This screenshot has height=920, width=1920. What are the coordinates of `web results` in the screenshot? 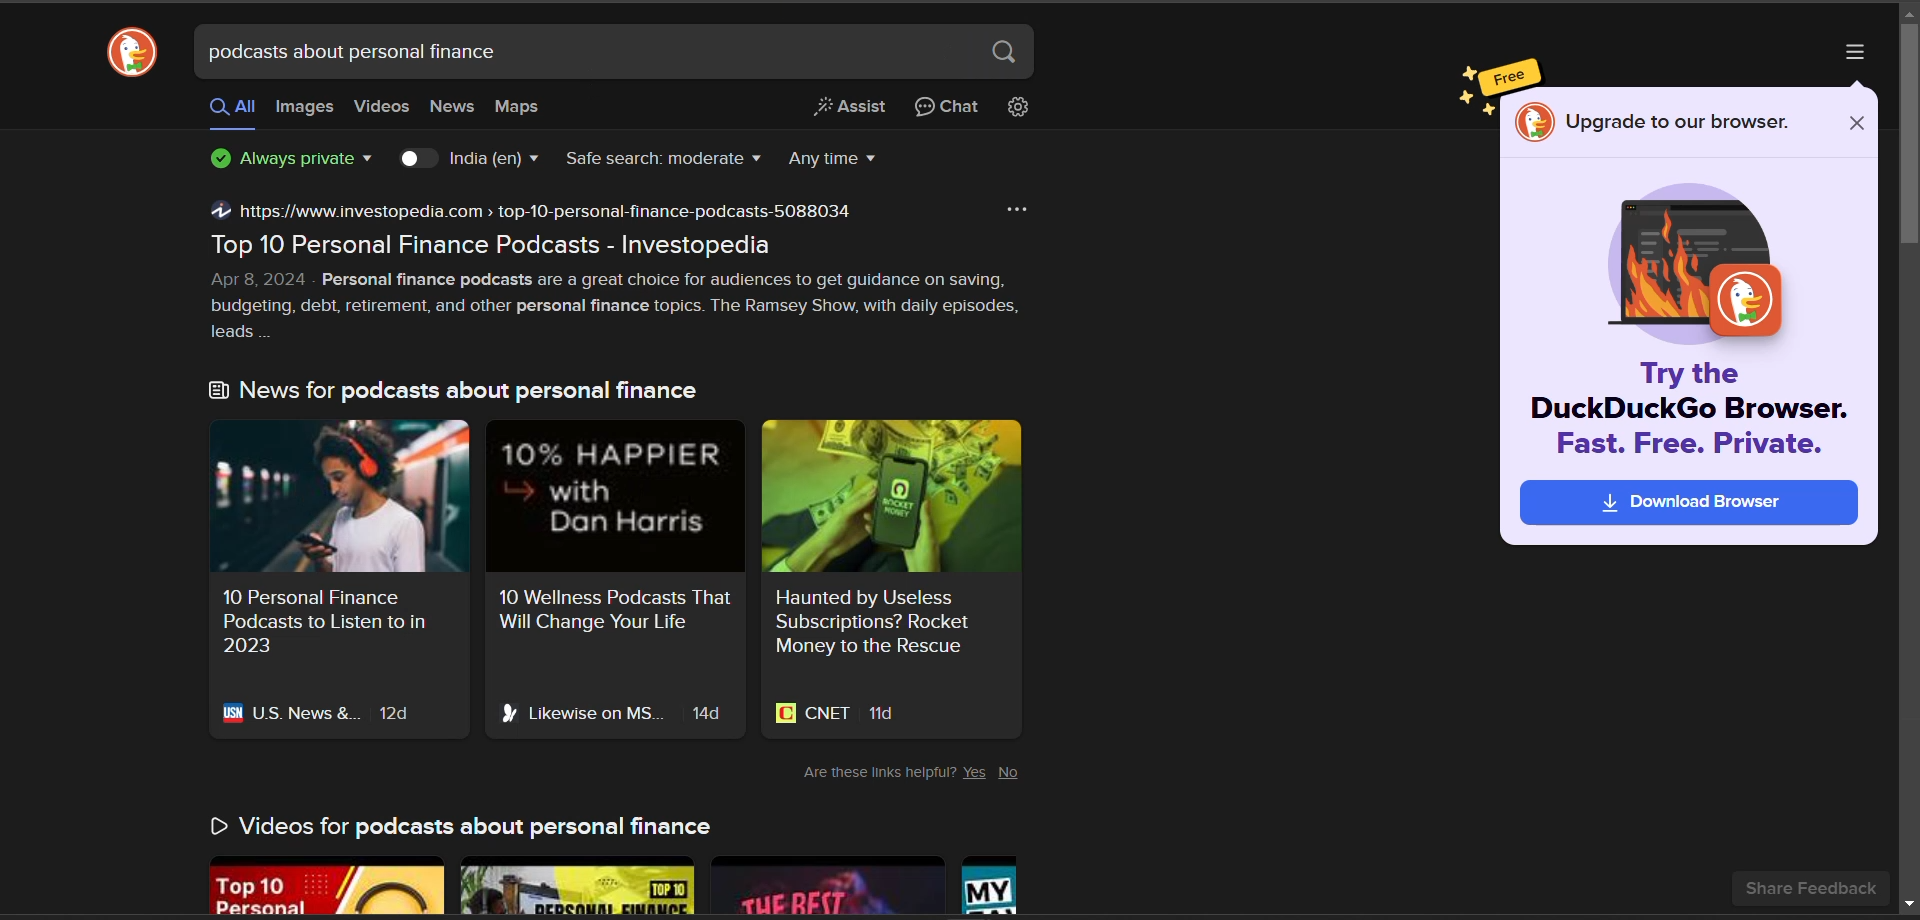 It's located at (629, 555).